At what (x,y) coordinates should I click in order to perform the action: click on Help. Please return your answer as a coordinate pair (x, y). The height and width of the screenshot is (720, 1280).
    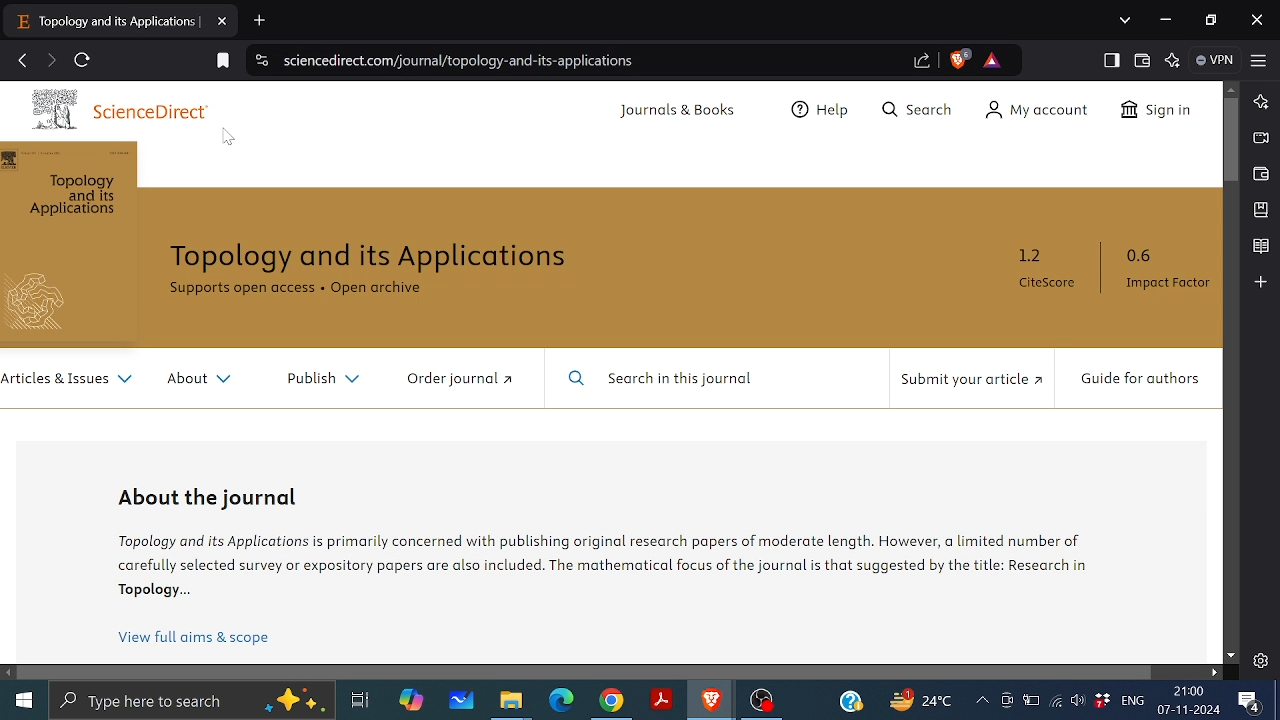
    Looking at the image, I should click on (813, 111).